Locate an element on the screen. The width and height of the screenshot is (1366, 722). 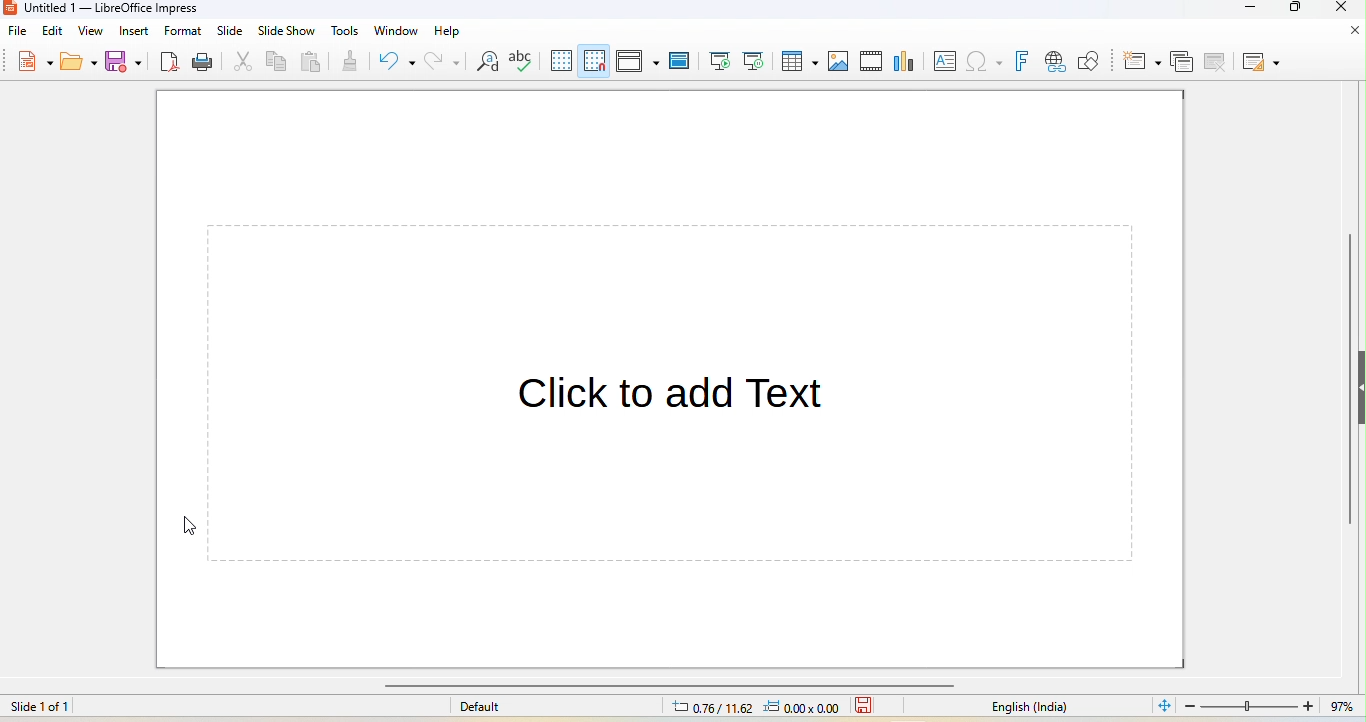
help is located at coordinates (448, 32).